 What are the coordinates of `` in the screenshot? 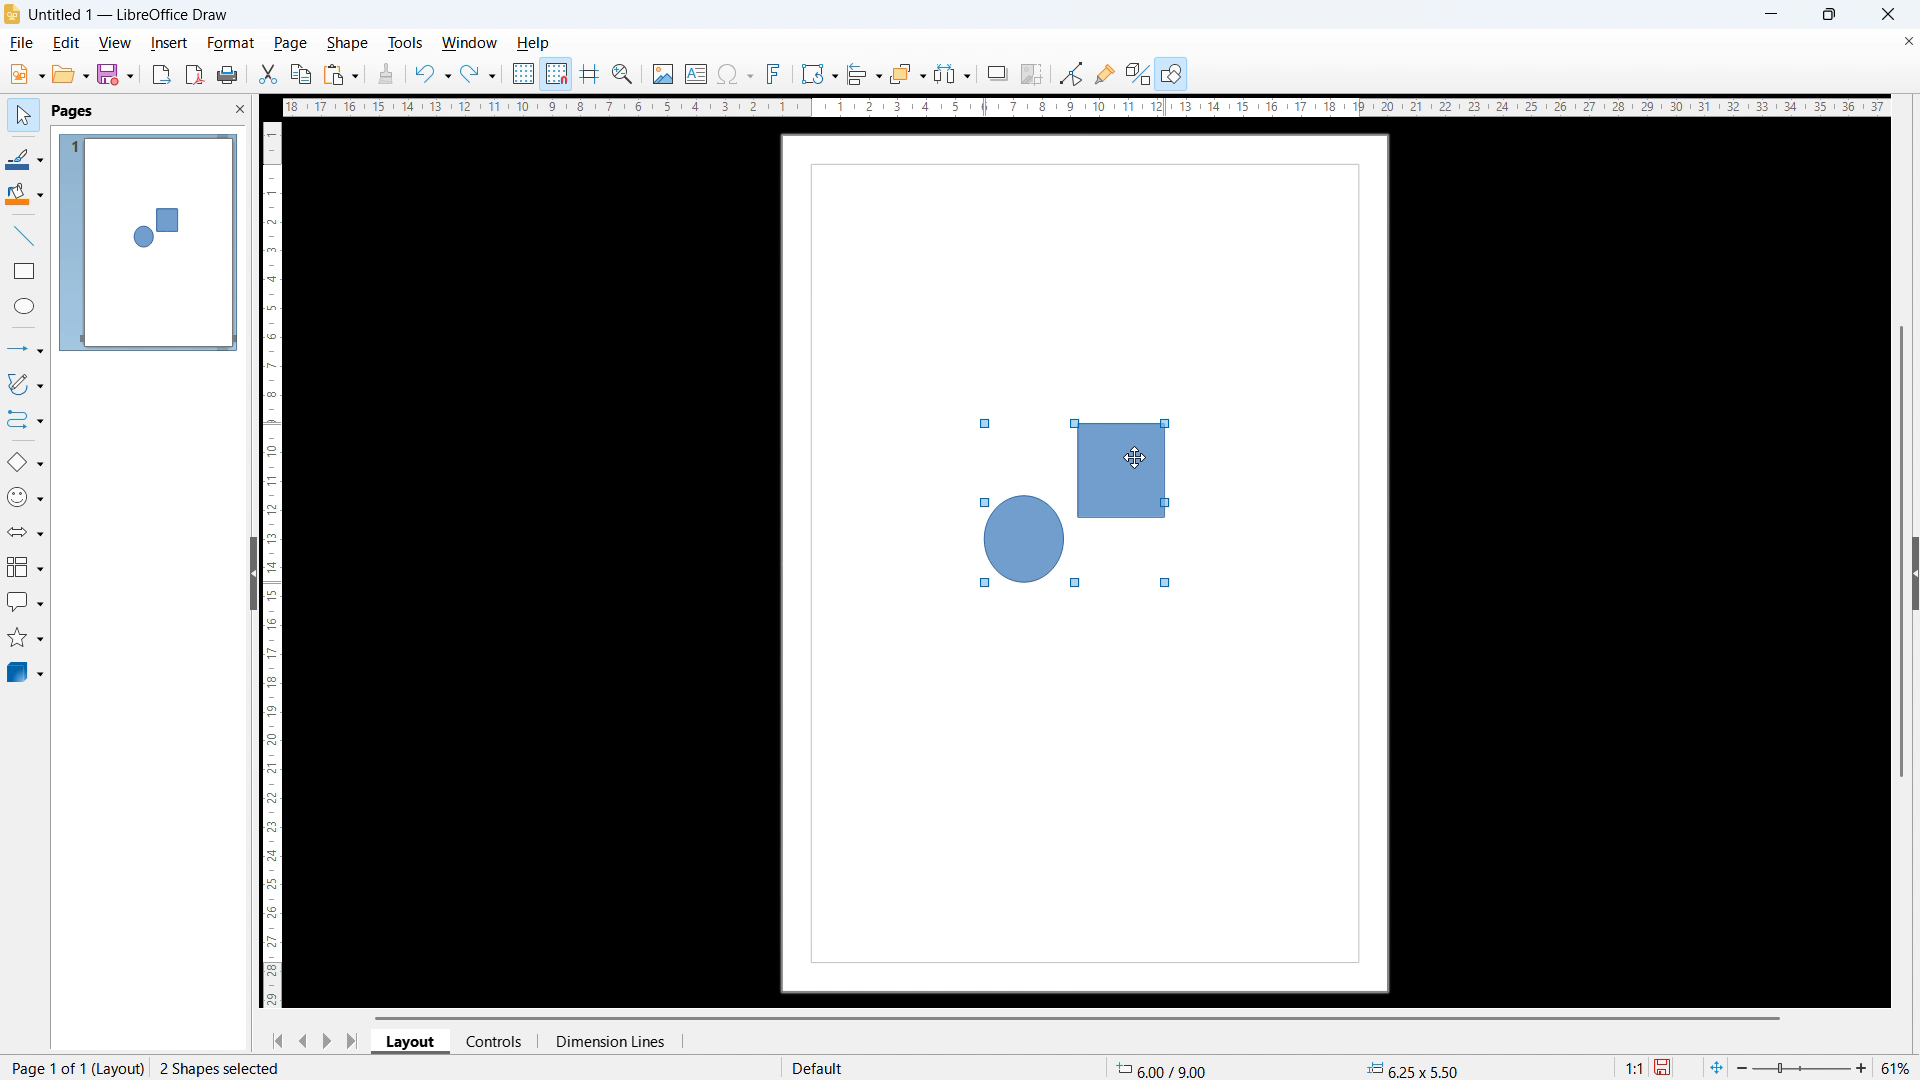 It's located at (1073, 75).